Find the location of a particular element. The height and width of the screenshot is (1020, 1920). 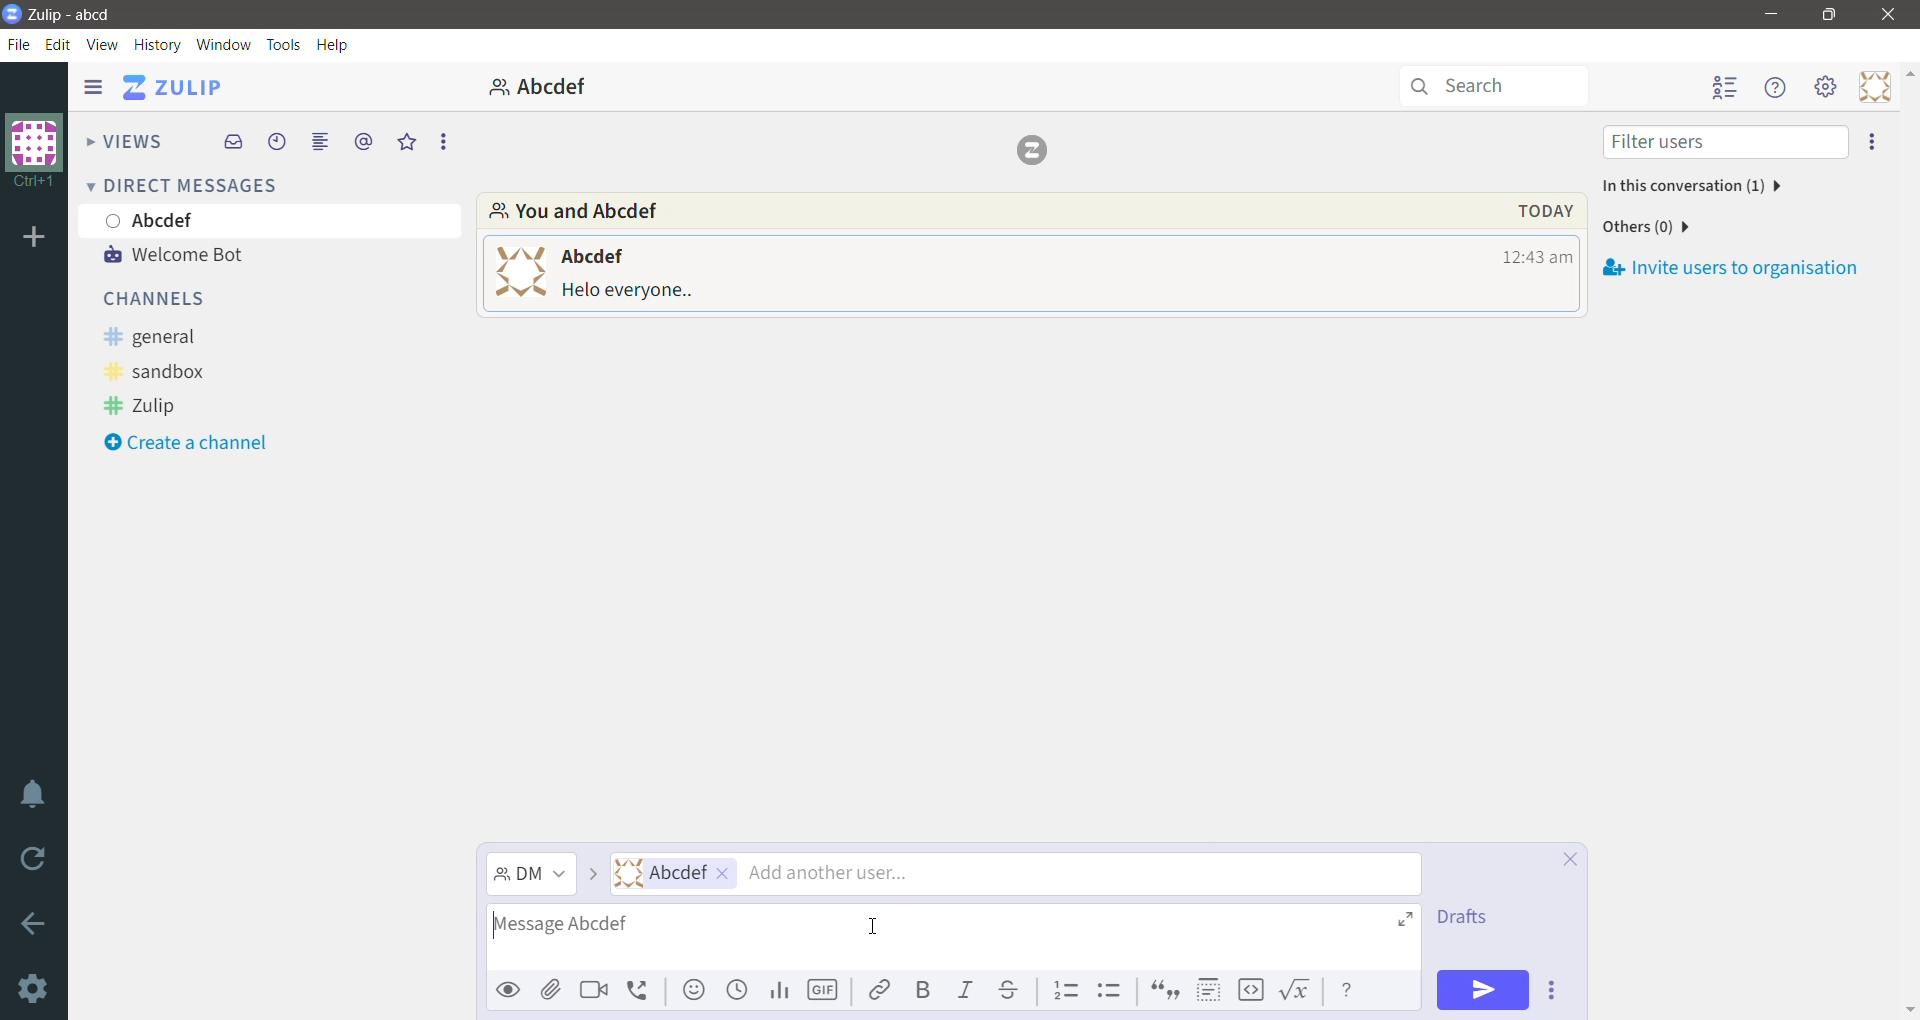

 is located at coordinates (884, 989).